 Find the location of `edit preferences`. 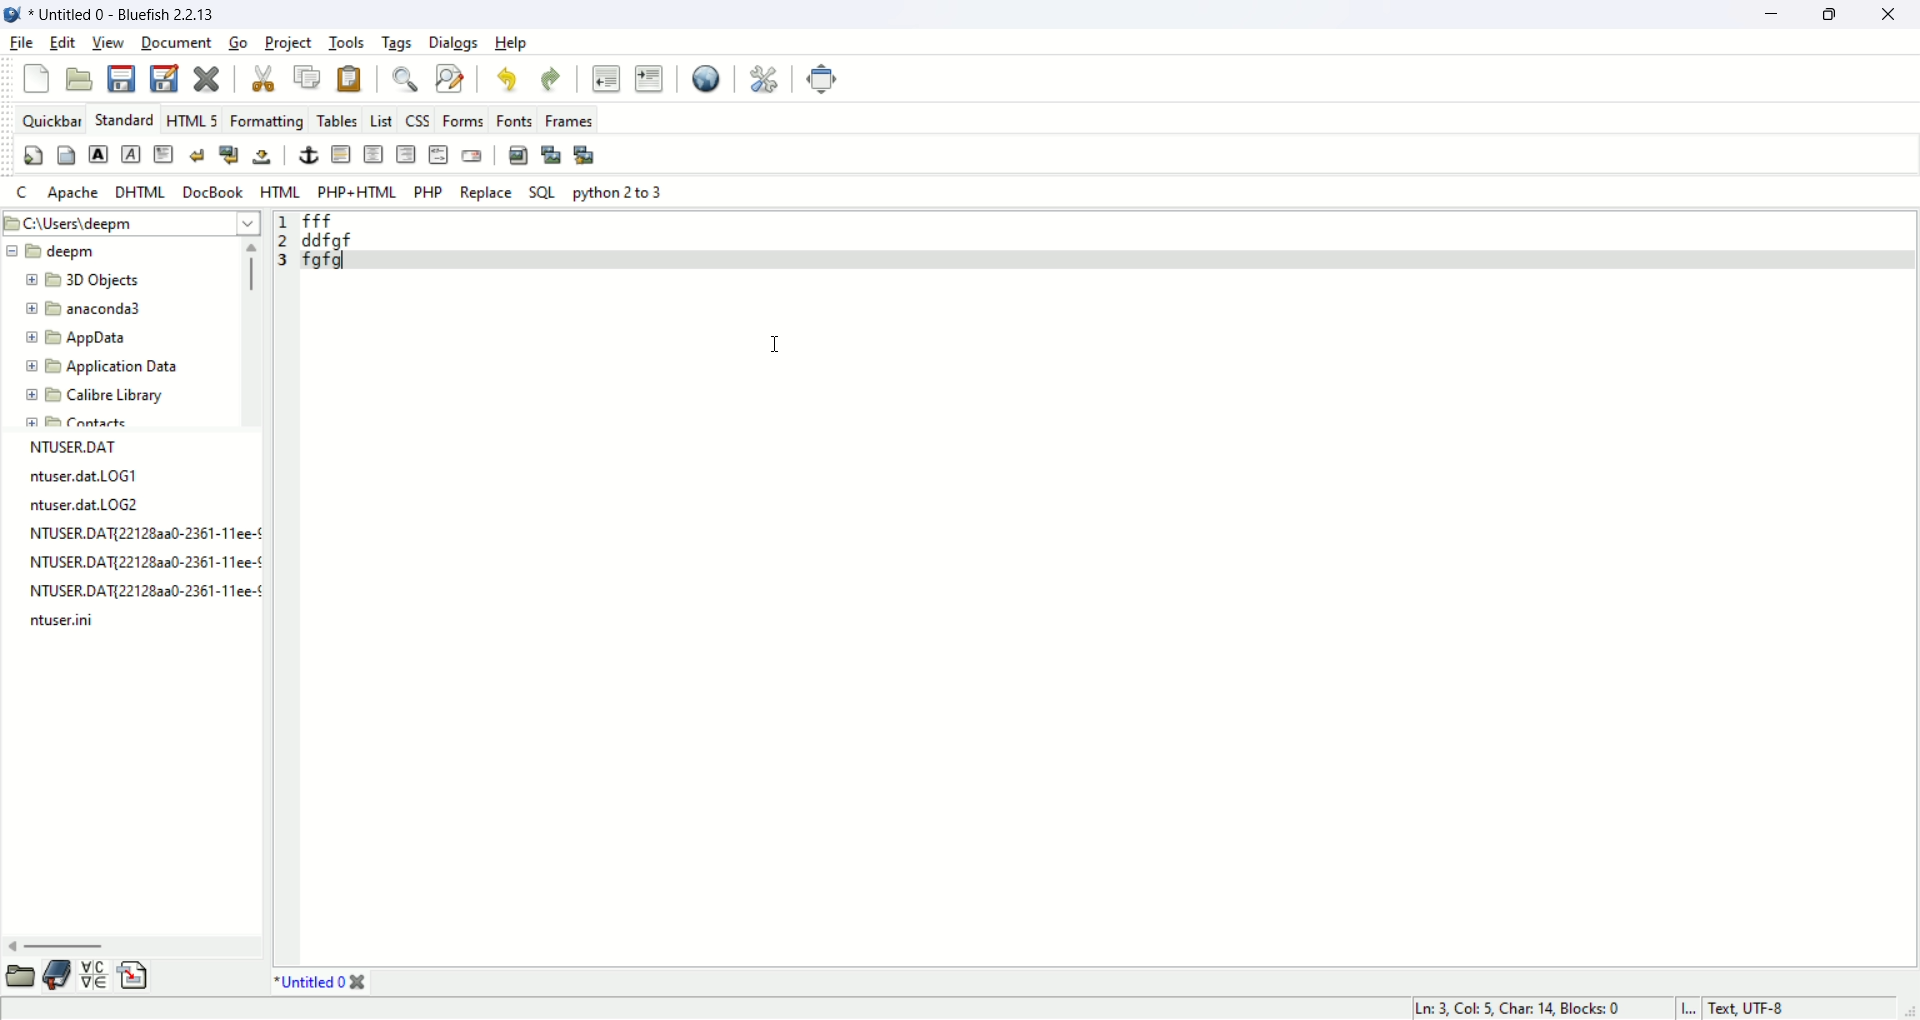

edit preferences is located at coordinates (765, 78).